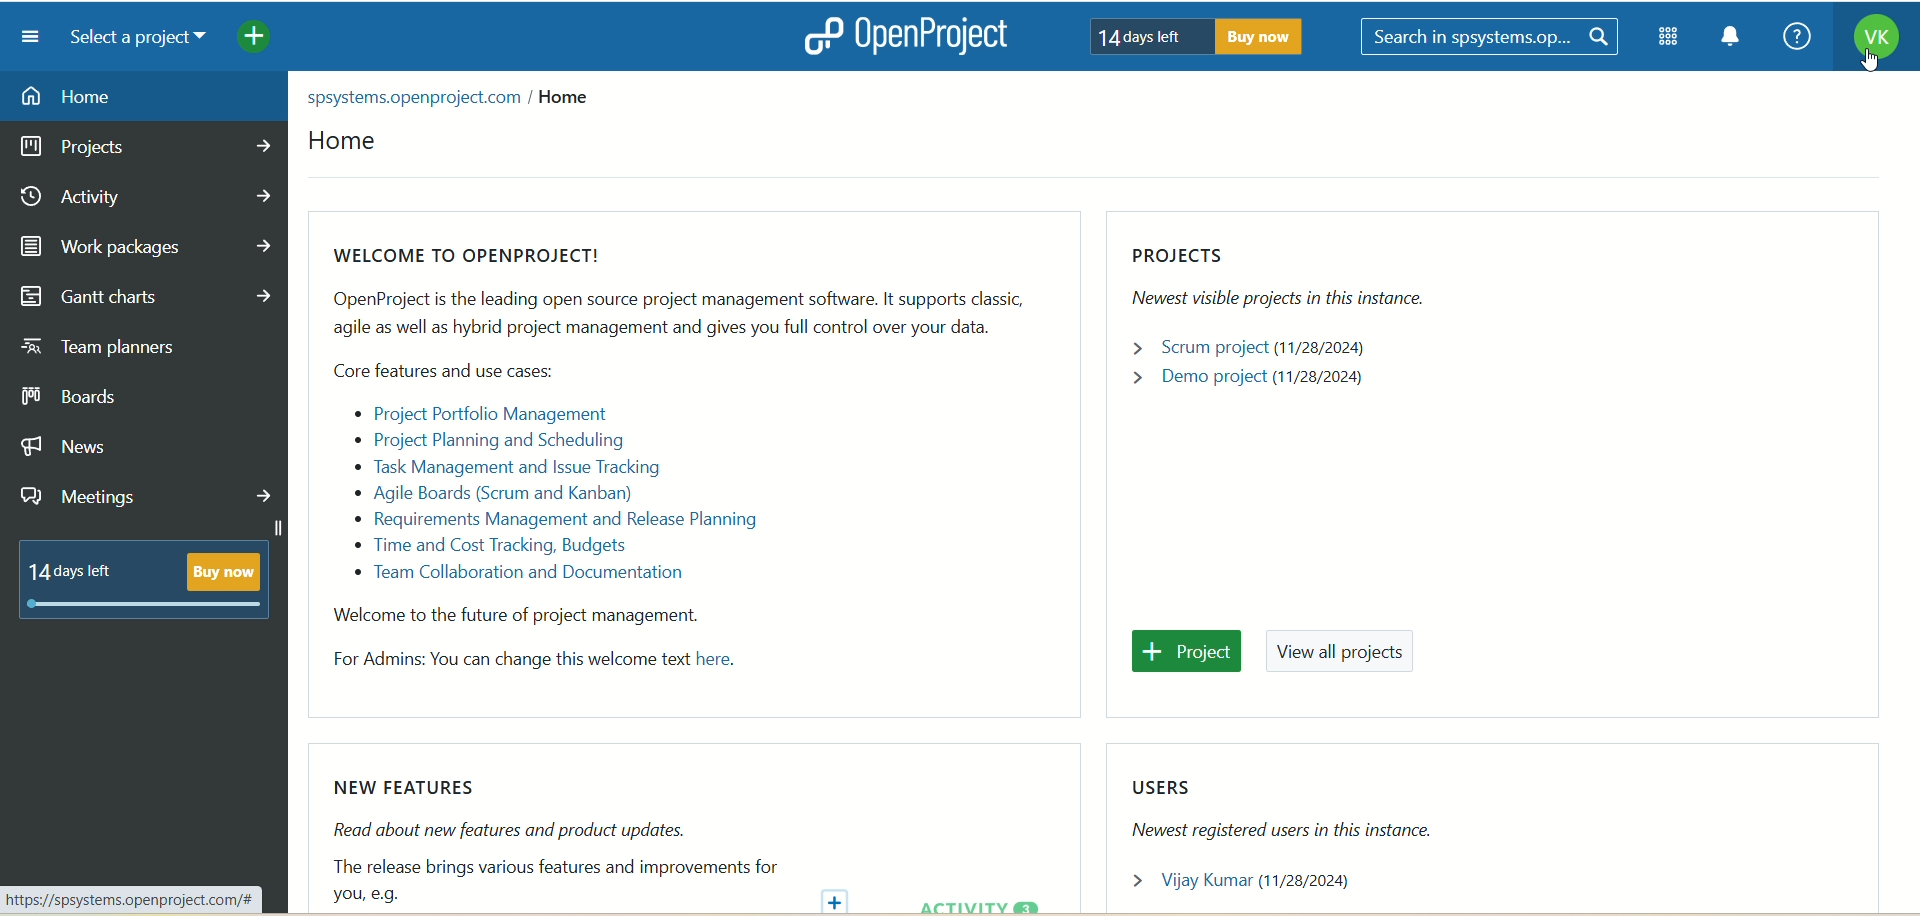 This screenshot has height=916, width=1920. What do you see at coordinates (546, 843) in the screenshot?
I see `text` at bounding box center [546, 843].